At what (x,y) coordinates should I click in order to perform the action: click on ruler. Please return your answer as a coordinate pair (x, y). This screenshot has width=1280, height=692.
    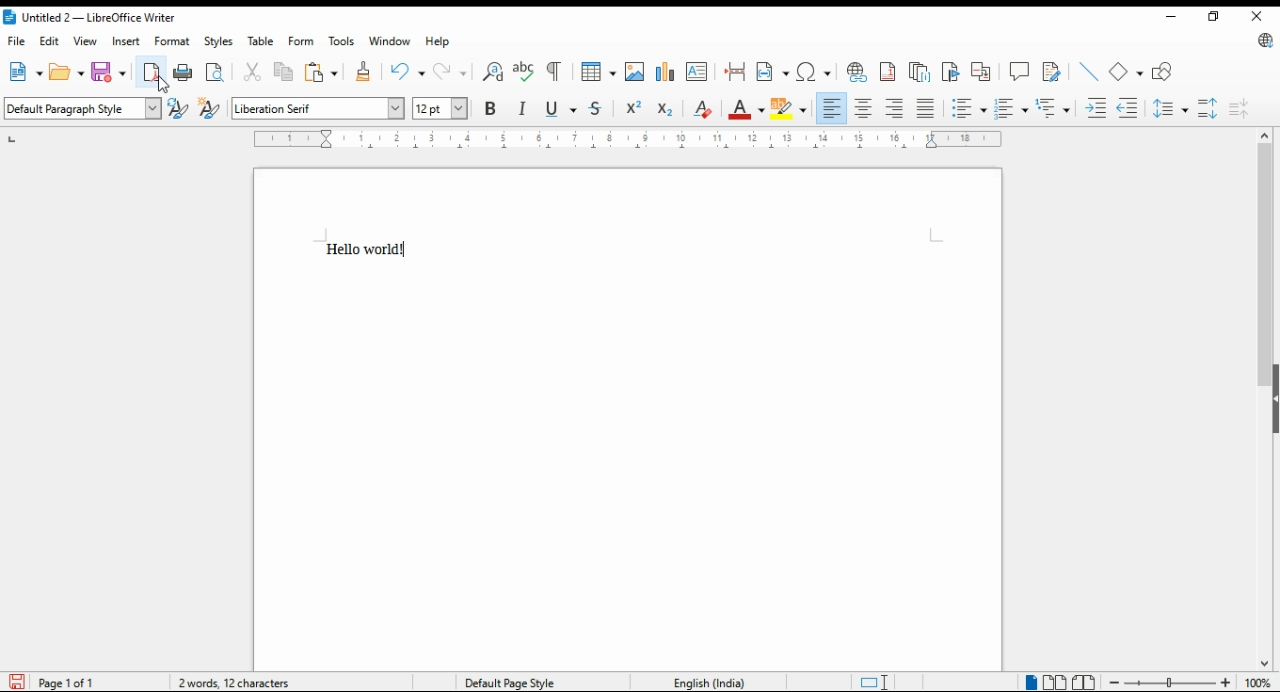
    Looking at the image, I should click on (632, 140).